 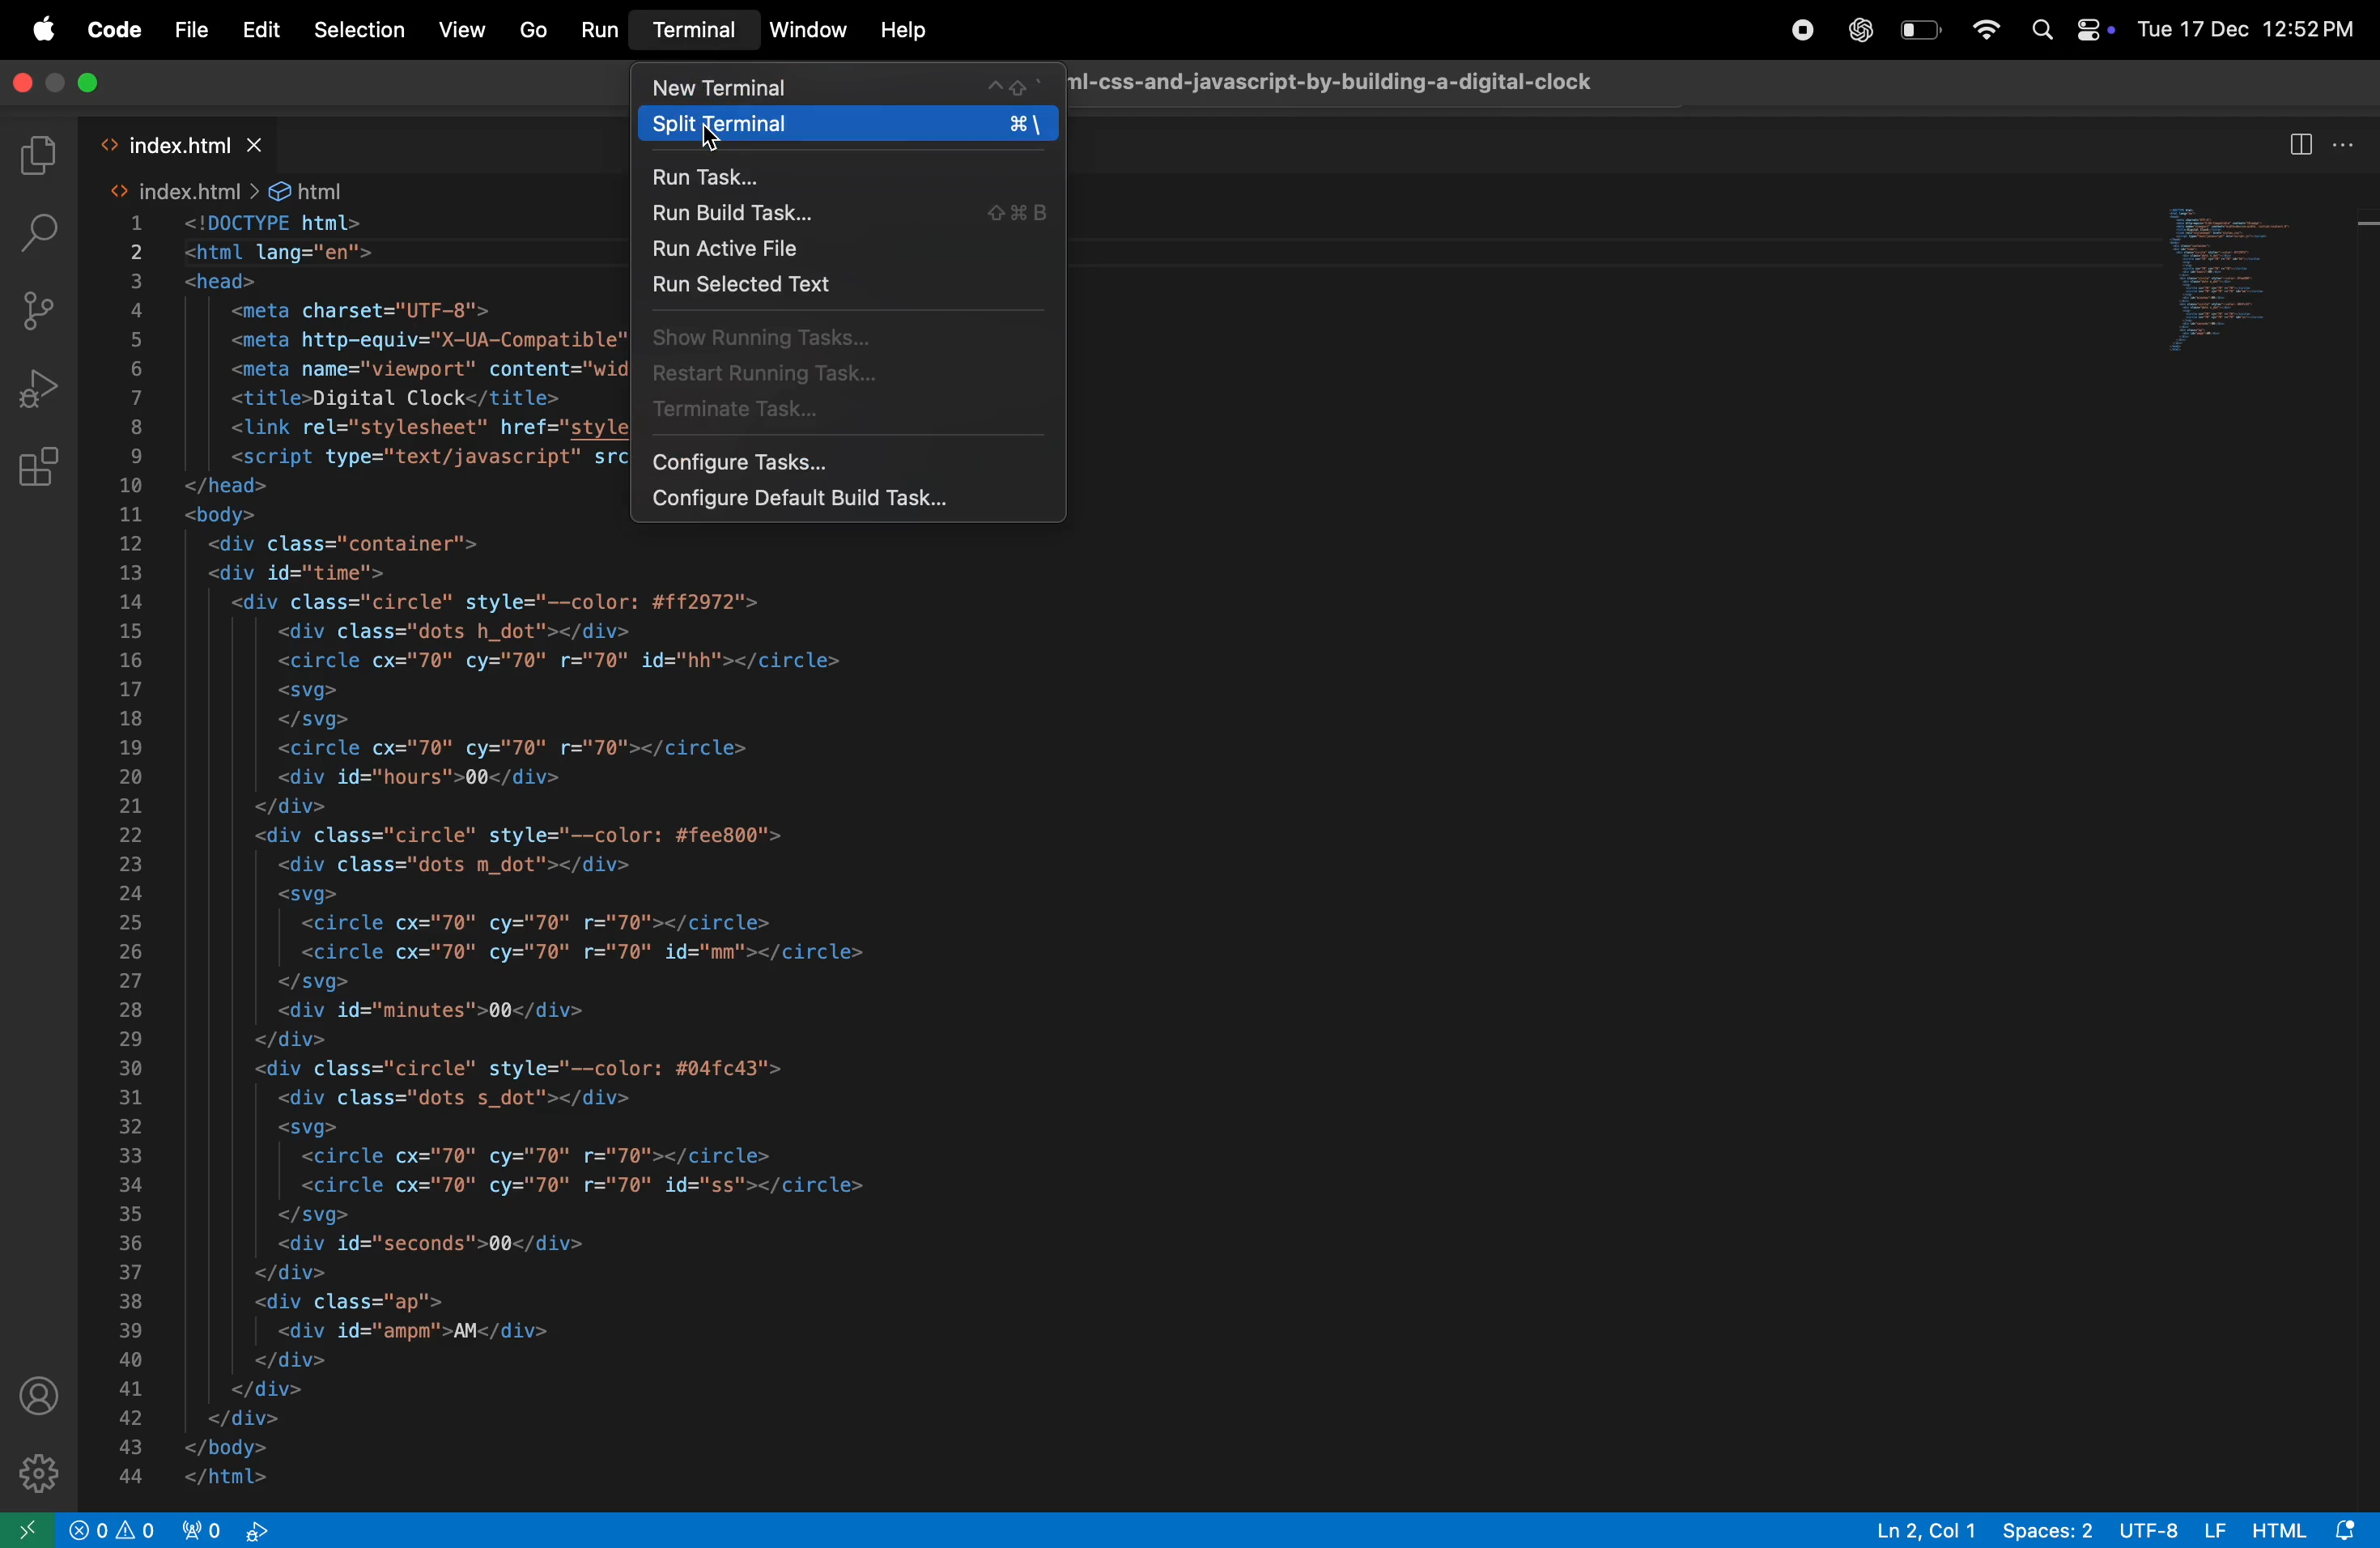 What do you see at coordinates (41, 31) in the screenshot?
I see `apple menu` at bounding box center [41, 31].